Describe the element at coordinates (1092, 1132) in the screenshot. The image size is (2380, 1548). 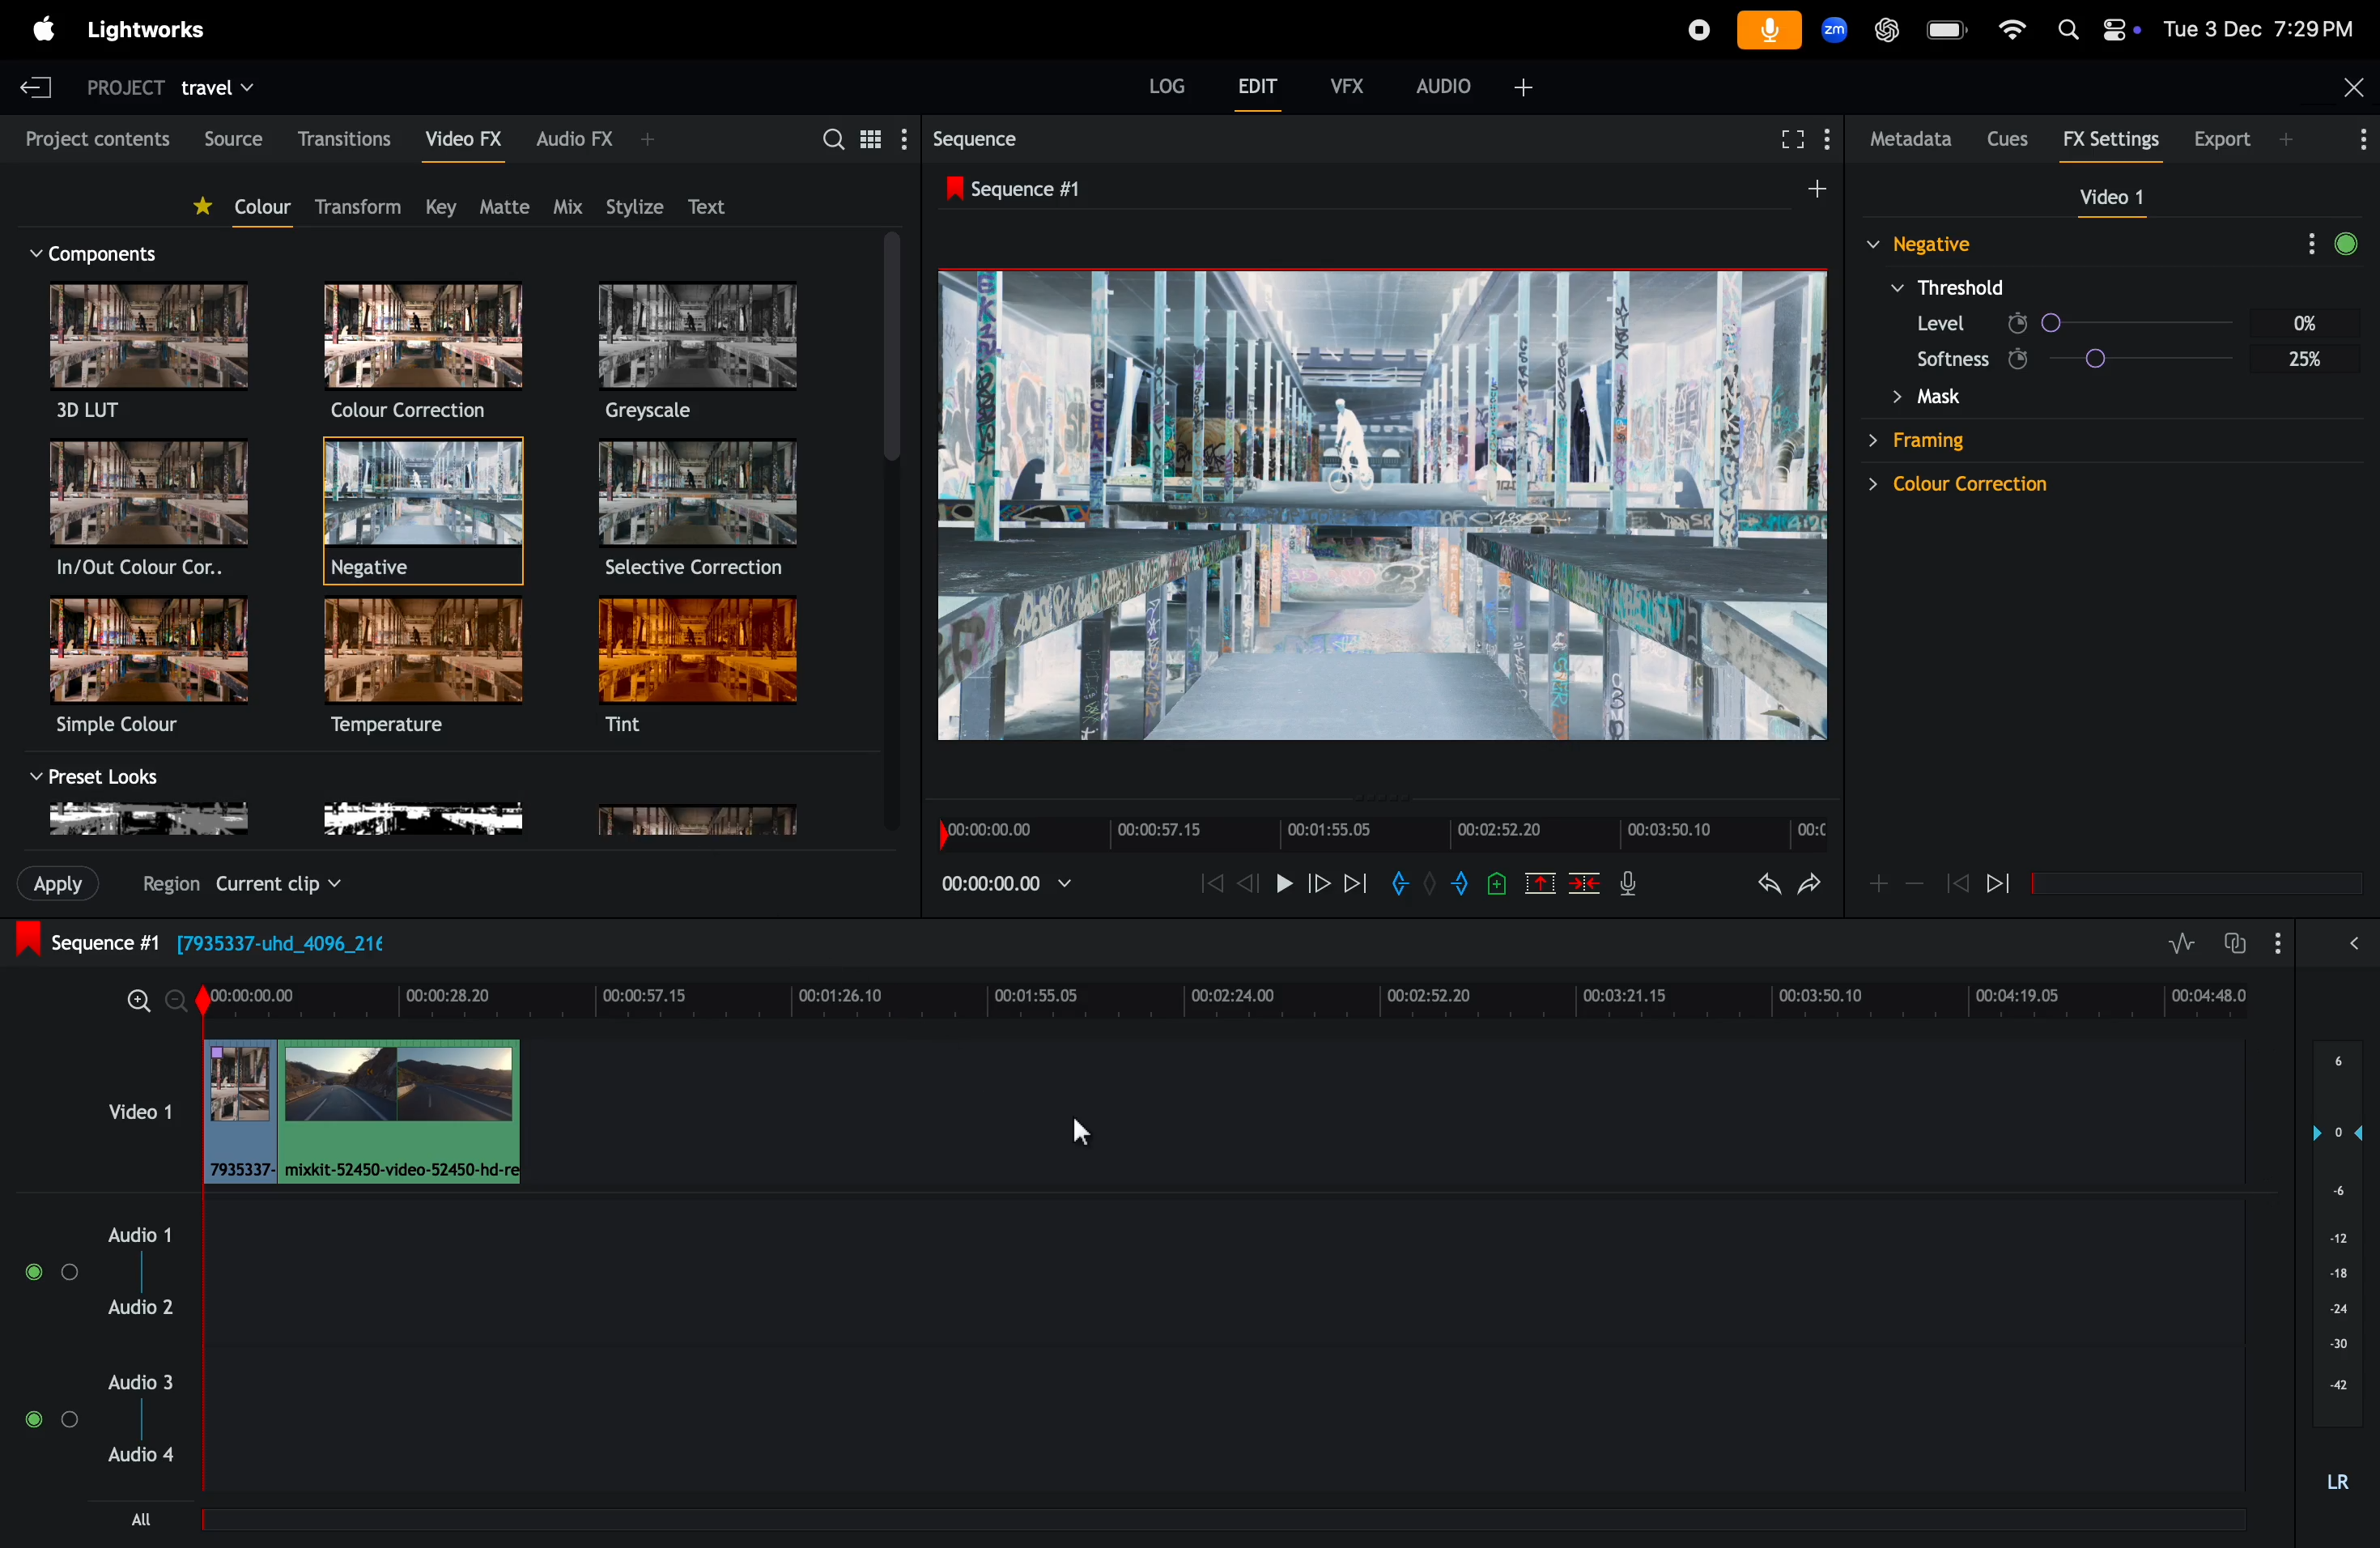
I see `cursor` at that location.